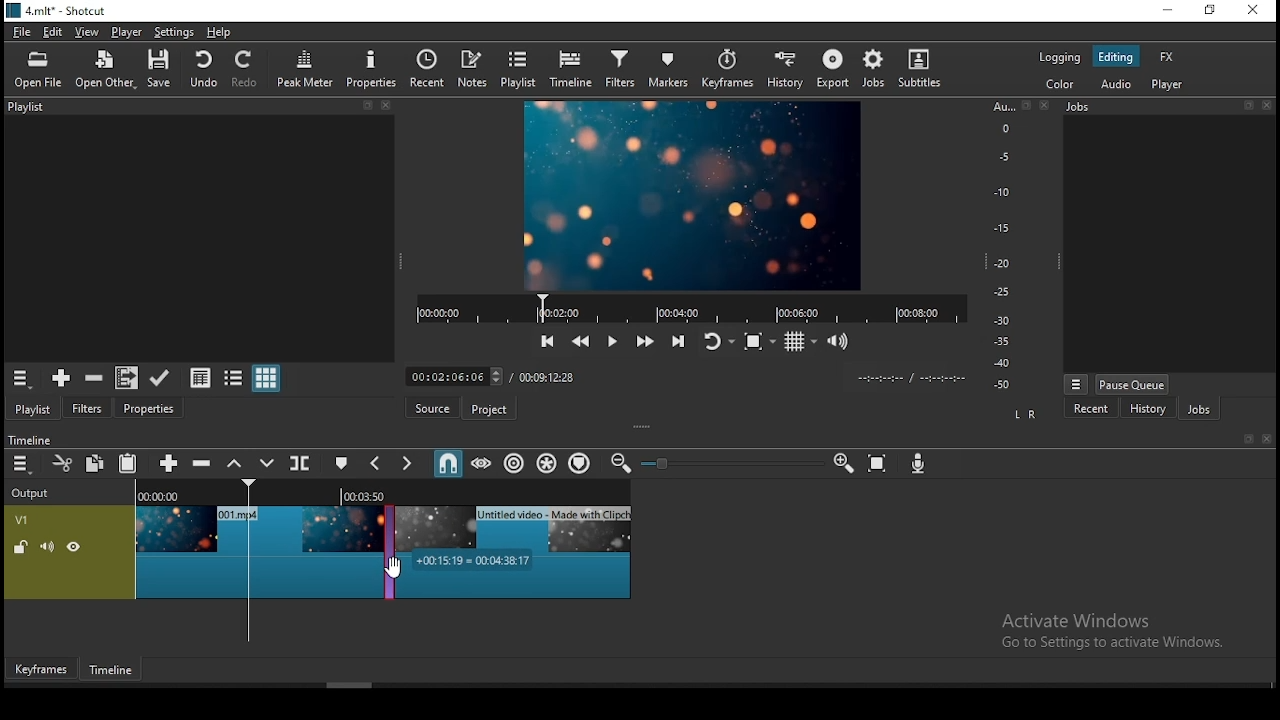 This screenshot has height=720, width=1280. Describe the element at coordinates (199, 463) in the screenshot. I see `ripple delete` at that location.